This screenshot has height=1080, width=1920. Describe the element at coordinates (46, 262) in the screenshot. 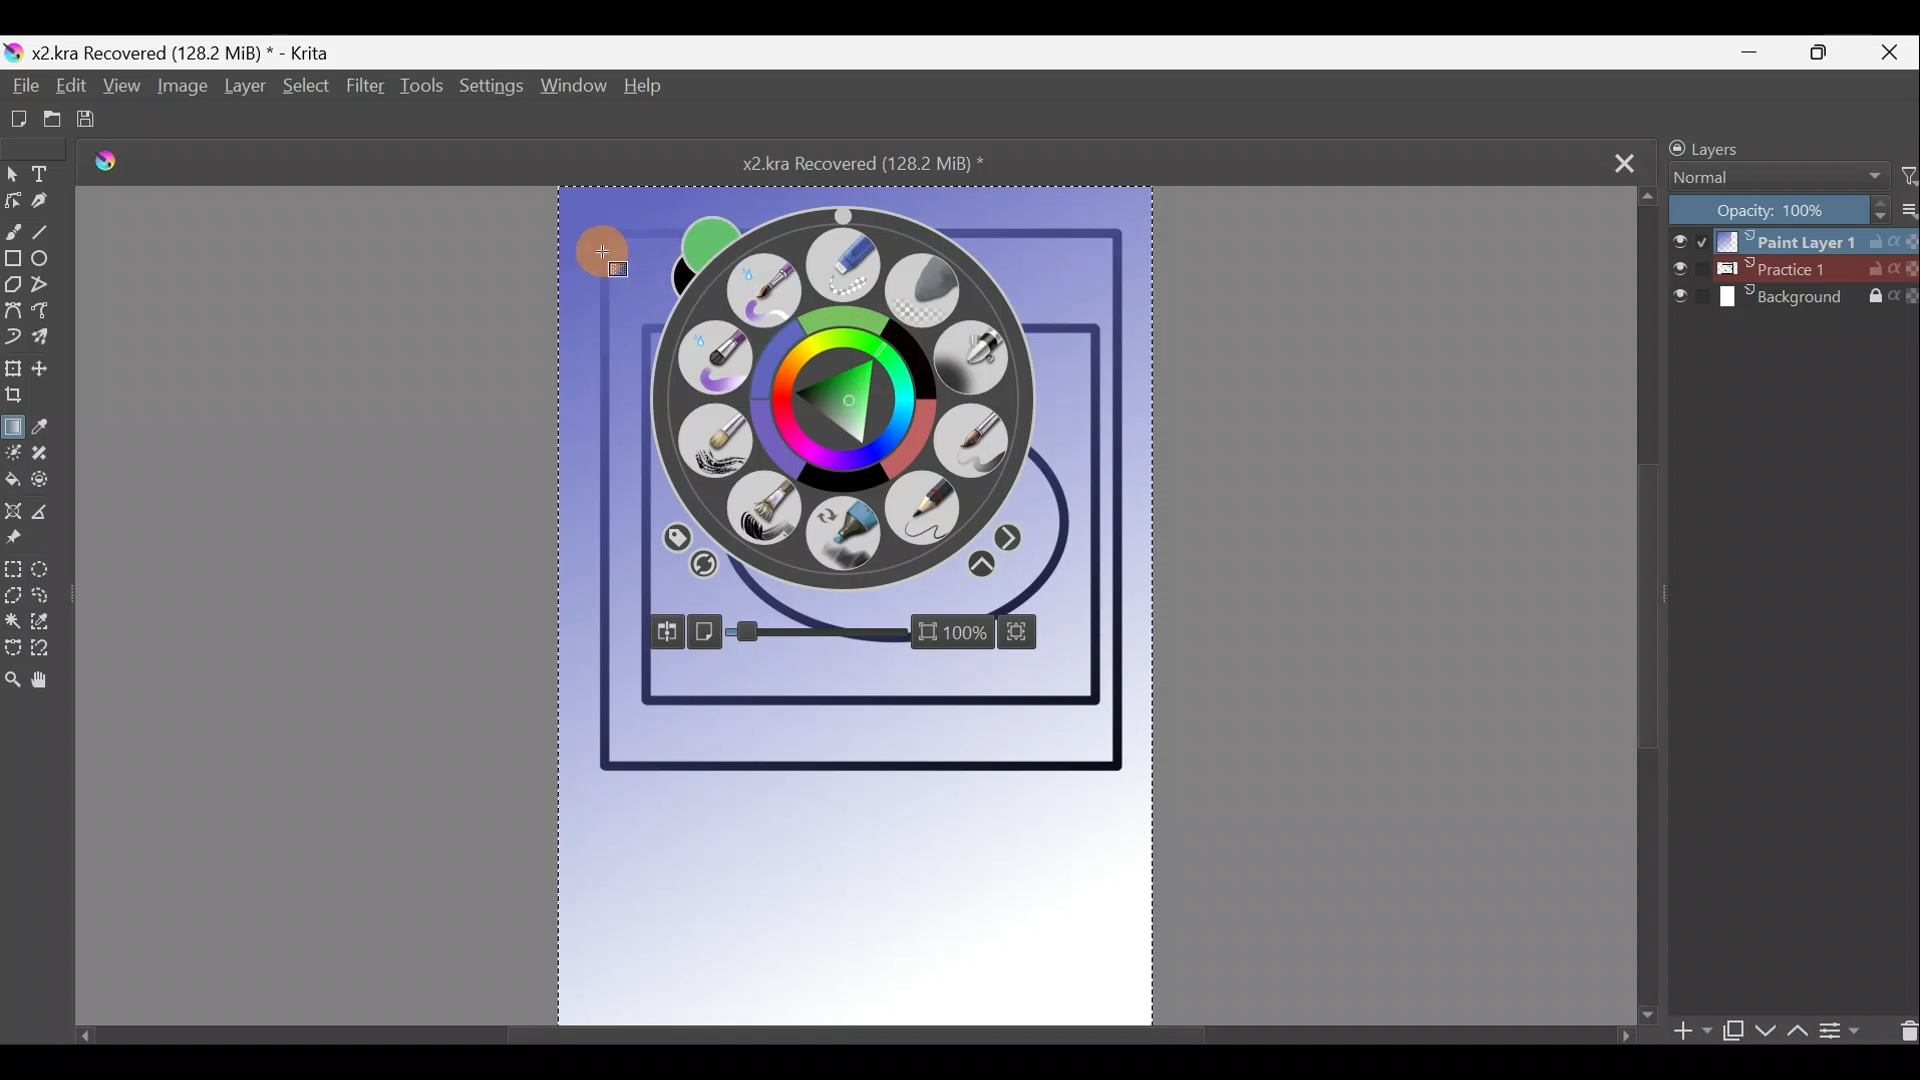

I see `Ellipse tool` at that location.